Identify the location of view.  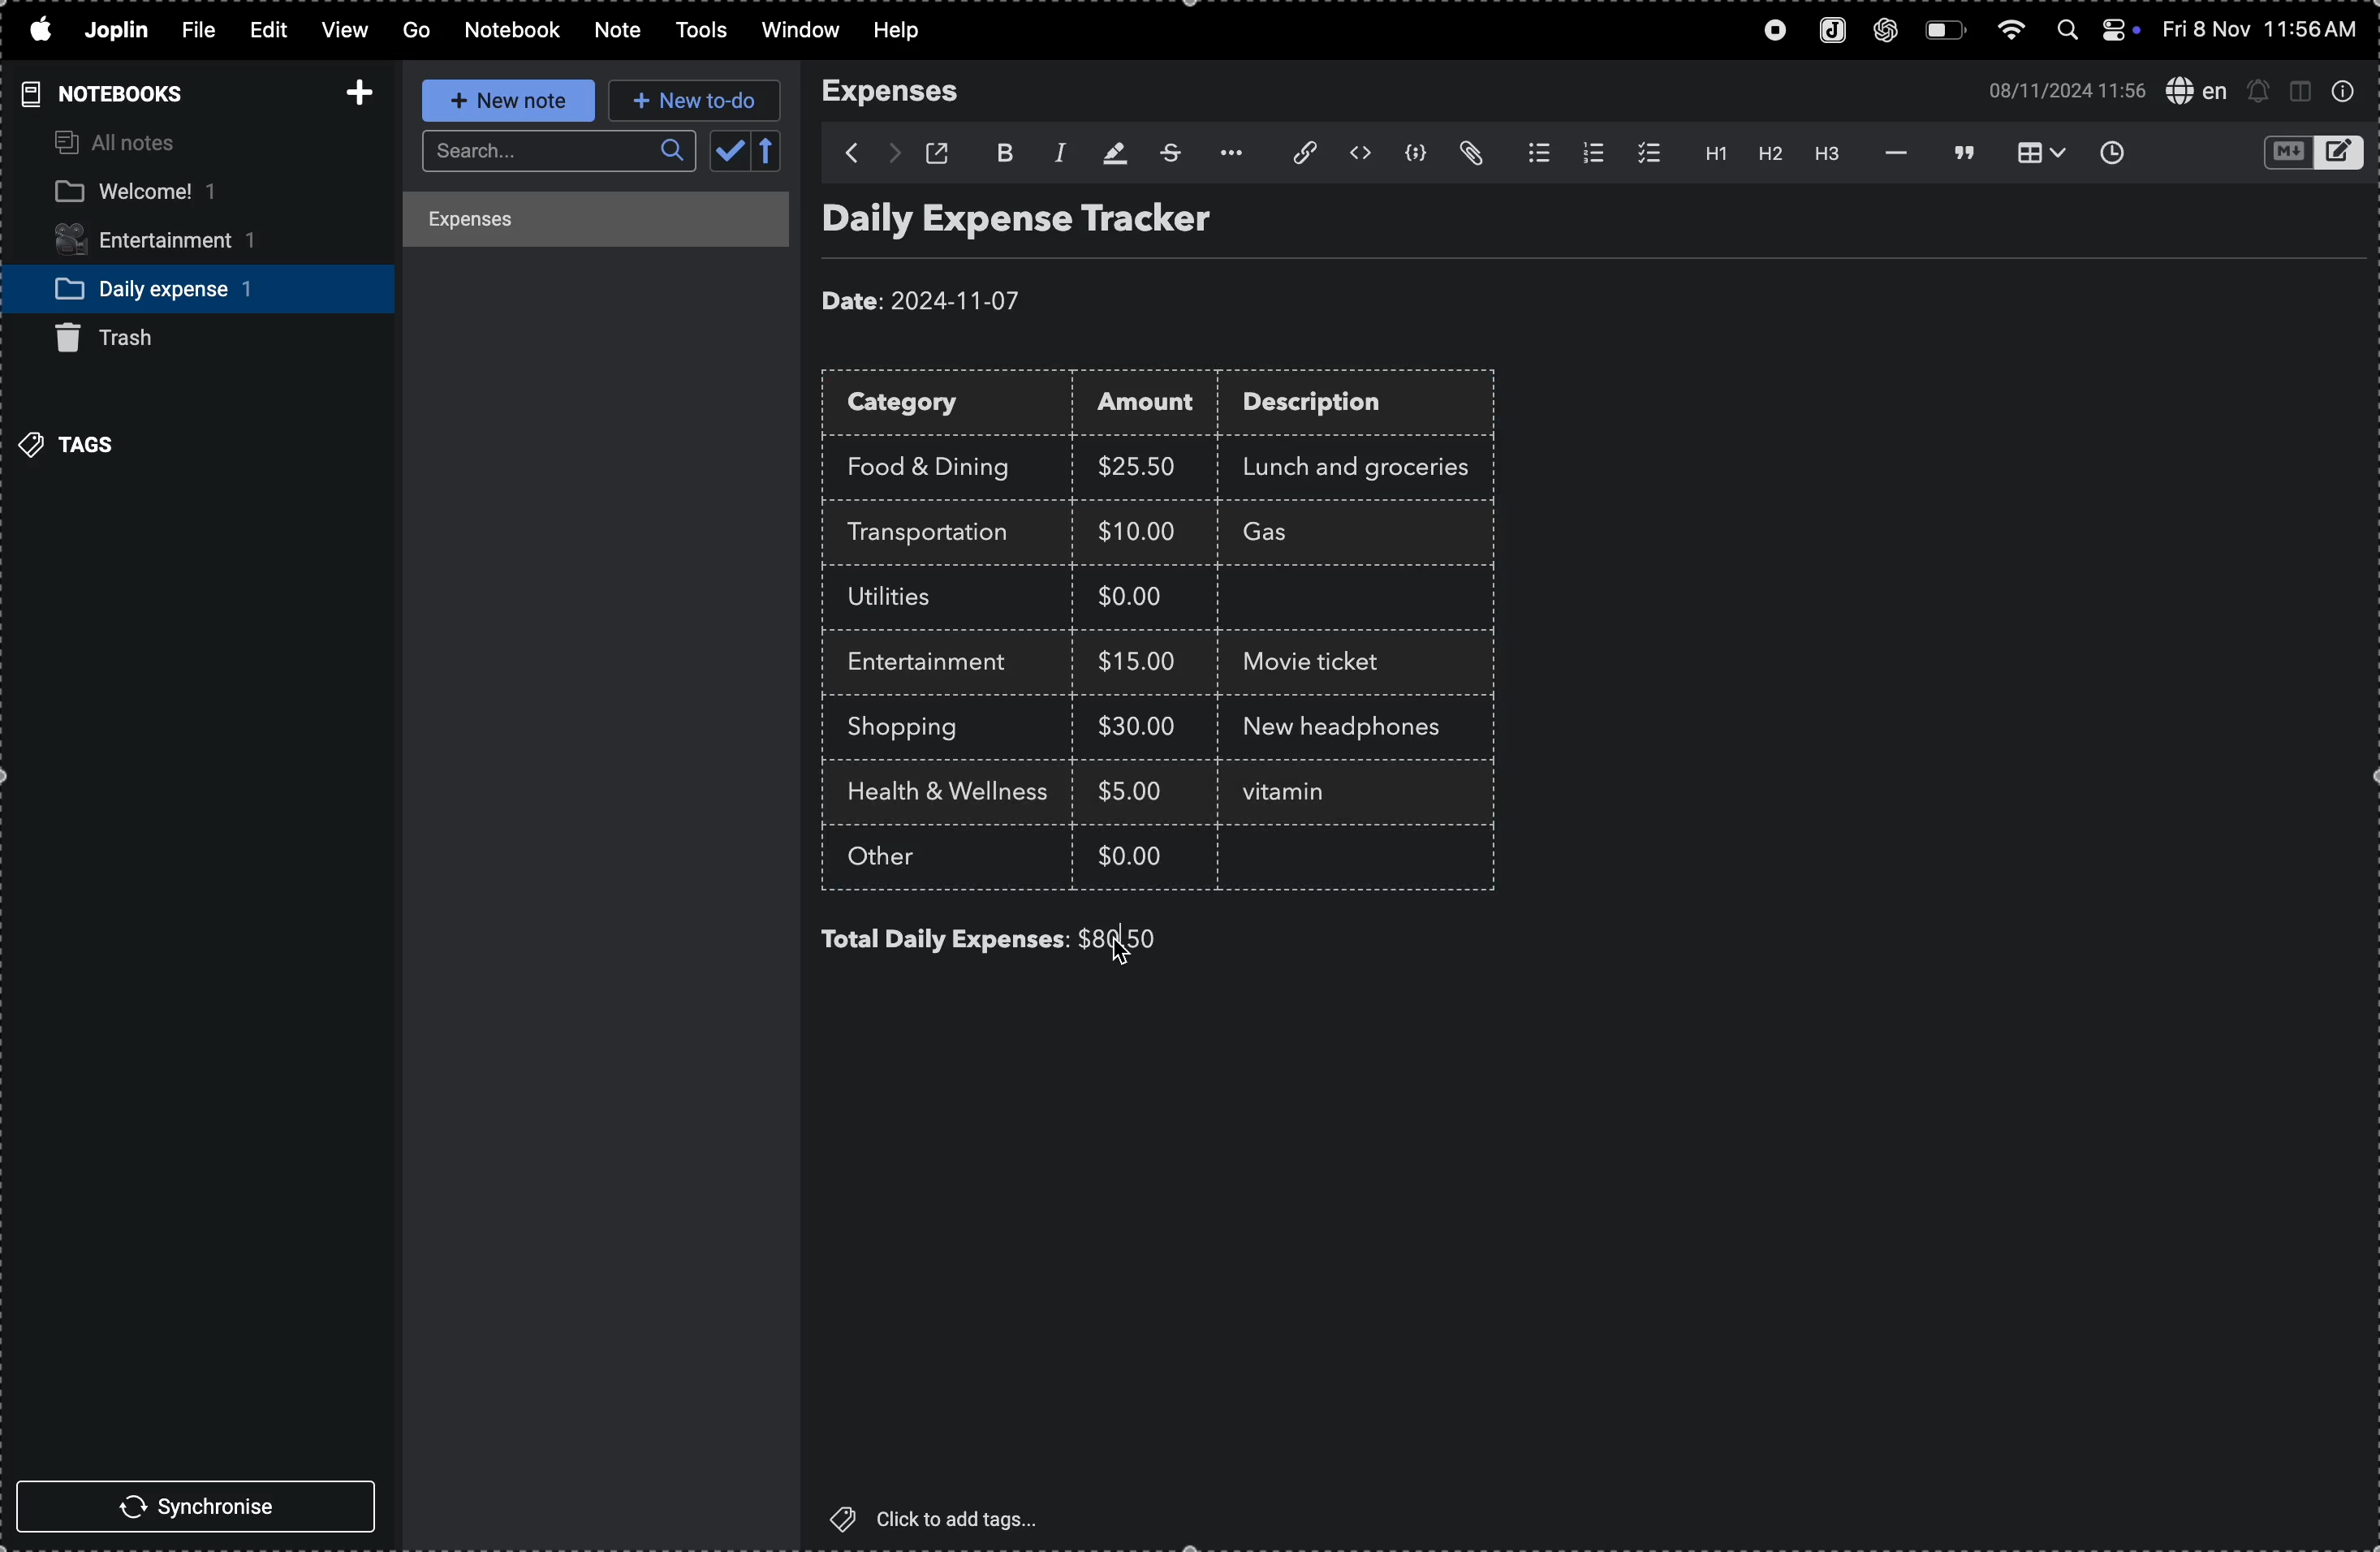
(340, 32).